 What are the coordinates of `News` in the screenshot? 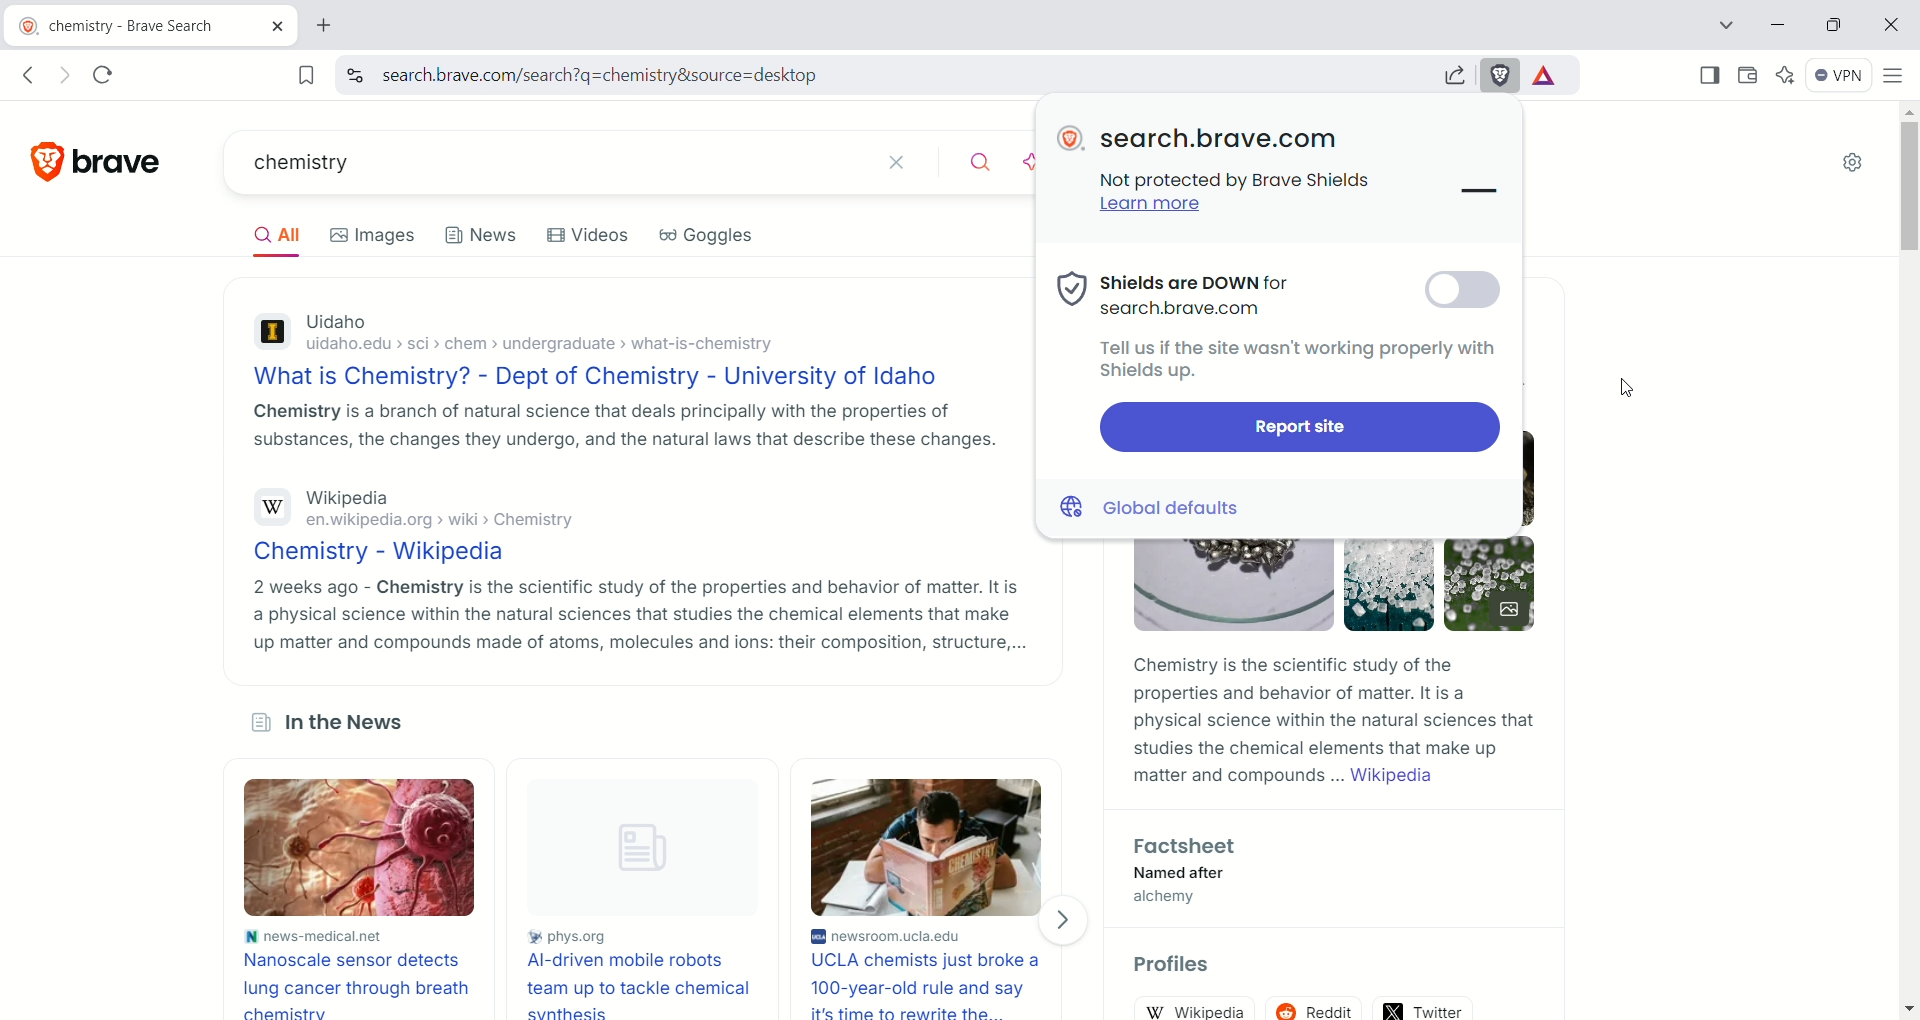 It's located at (483, 233).